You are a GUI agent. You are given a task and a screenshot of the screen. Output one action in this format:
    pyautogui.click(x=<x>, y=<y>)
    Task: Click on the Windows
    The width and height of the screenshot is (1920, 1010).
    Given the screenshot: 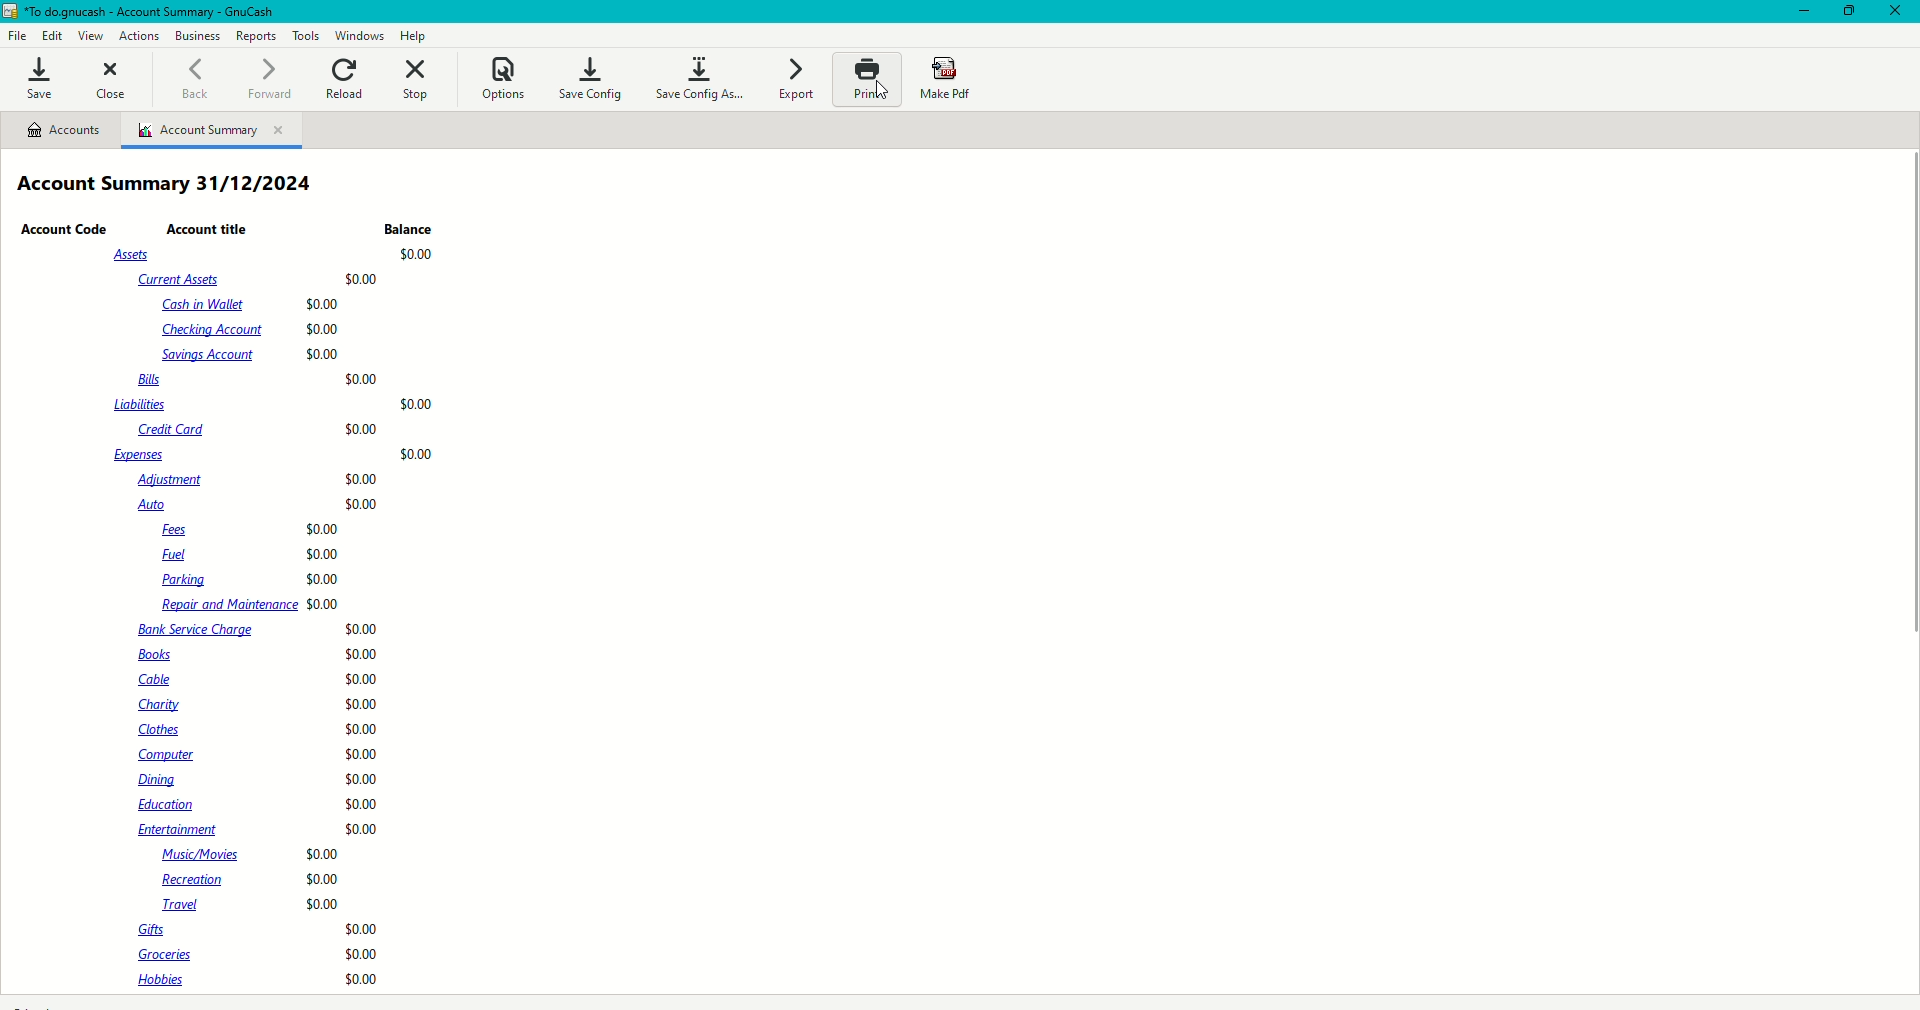 What is the action you would take?
    pyautogui.click(x=361, y=35)
    